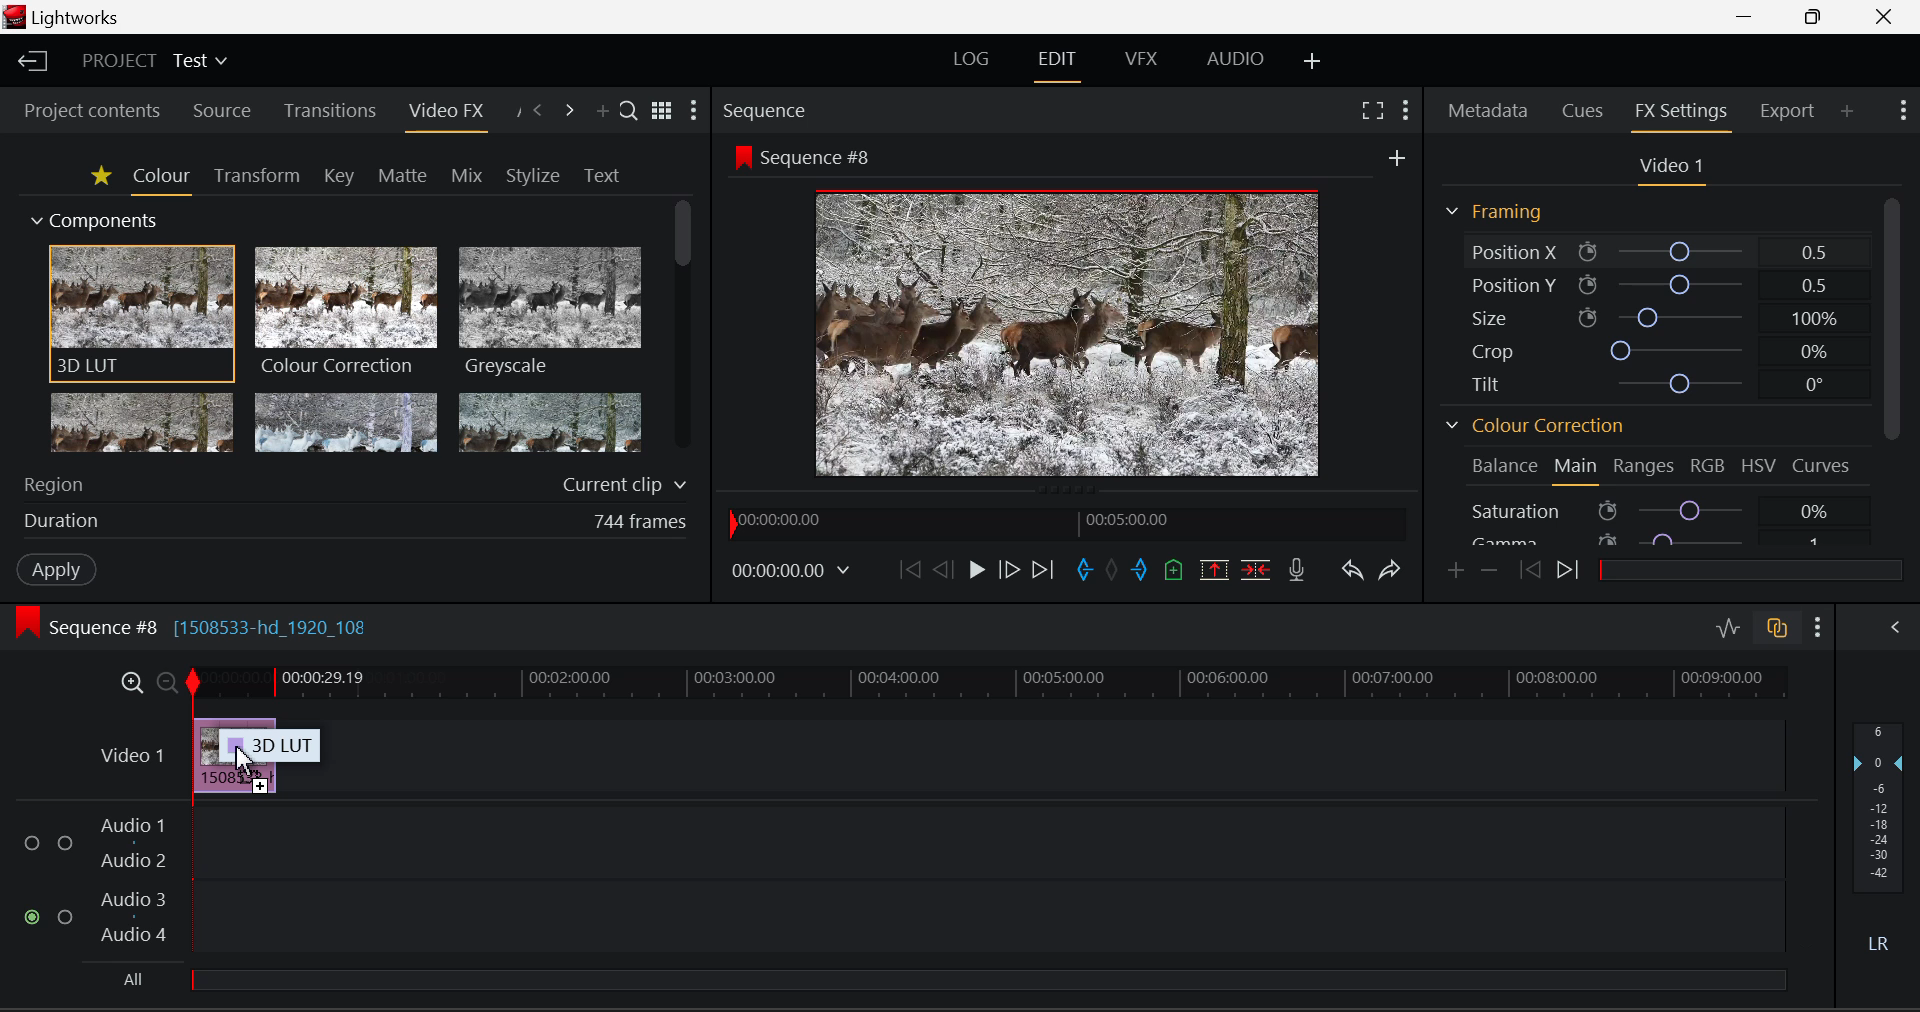 This screenshot has height=1012, width=1920. I want to click on Scroll Bar, so click(680, 329).